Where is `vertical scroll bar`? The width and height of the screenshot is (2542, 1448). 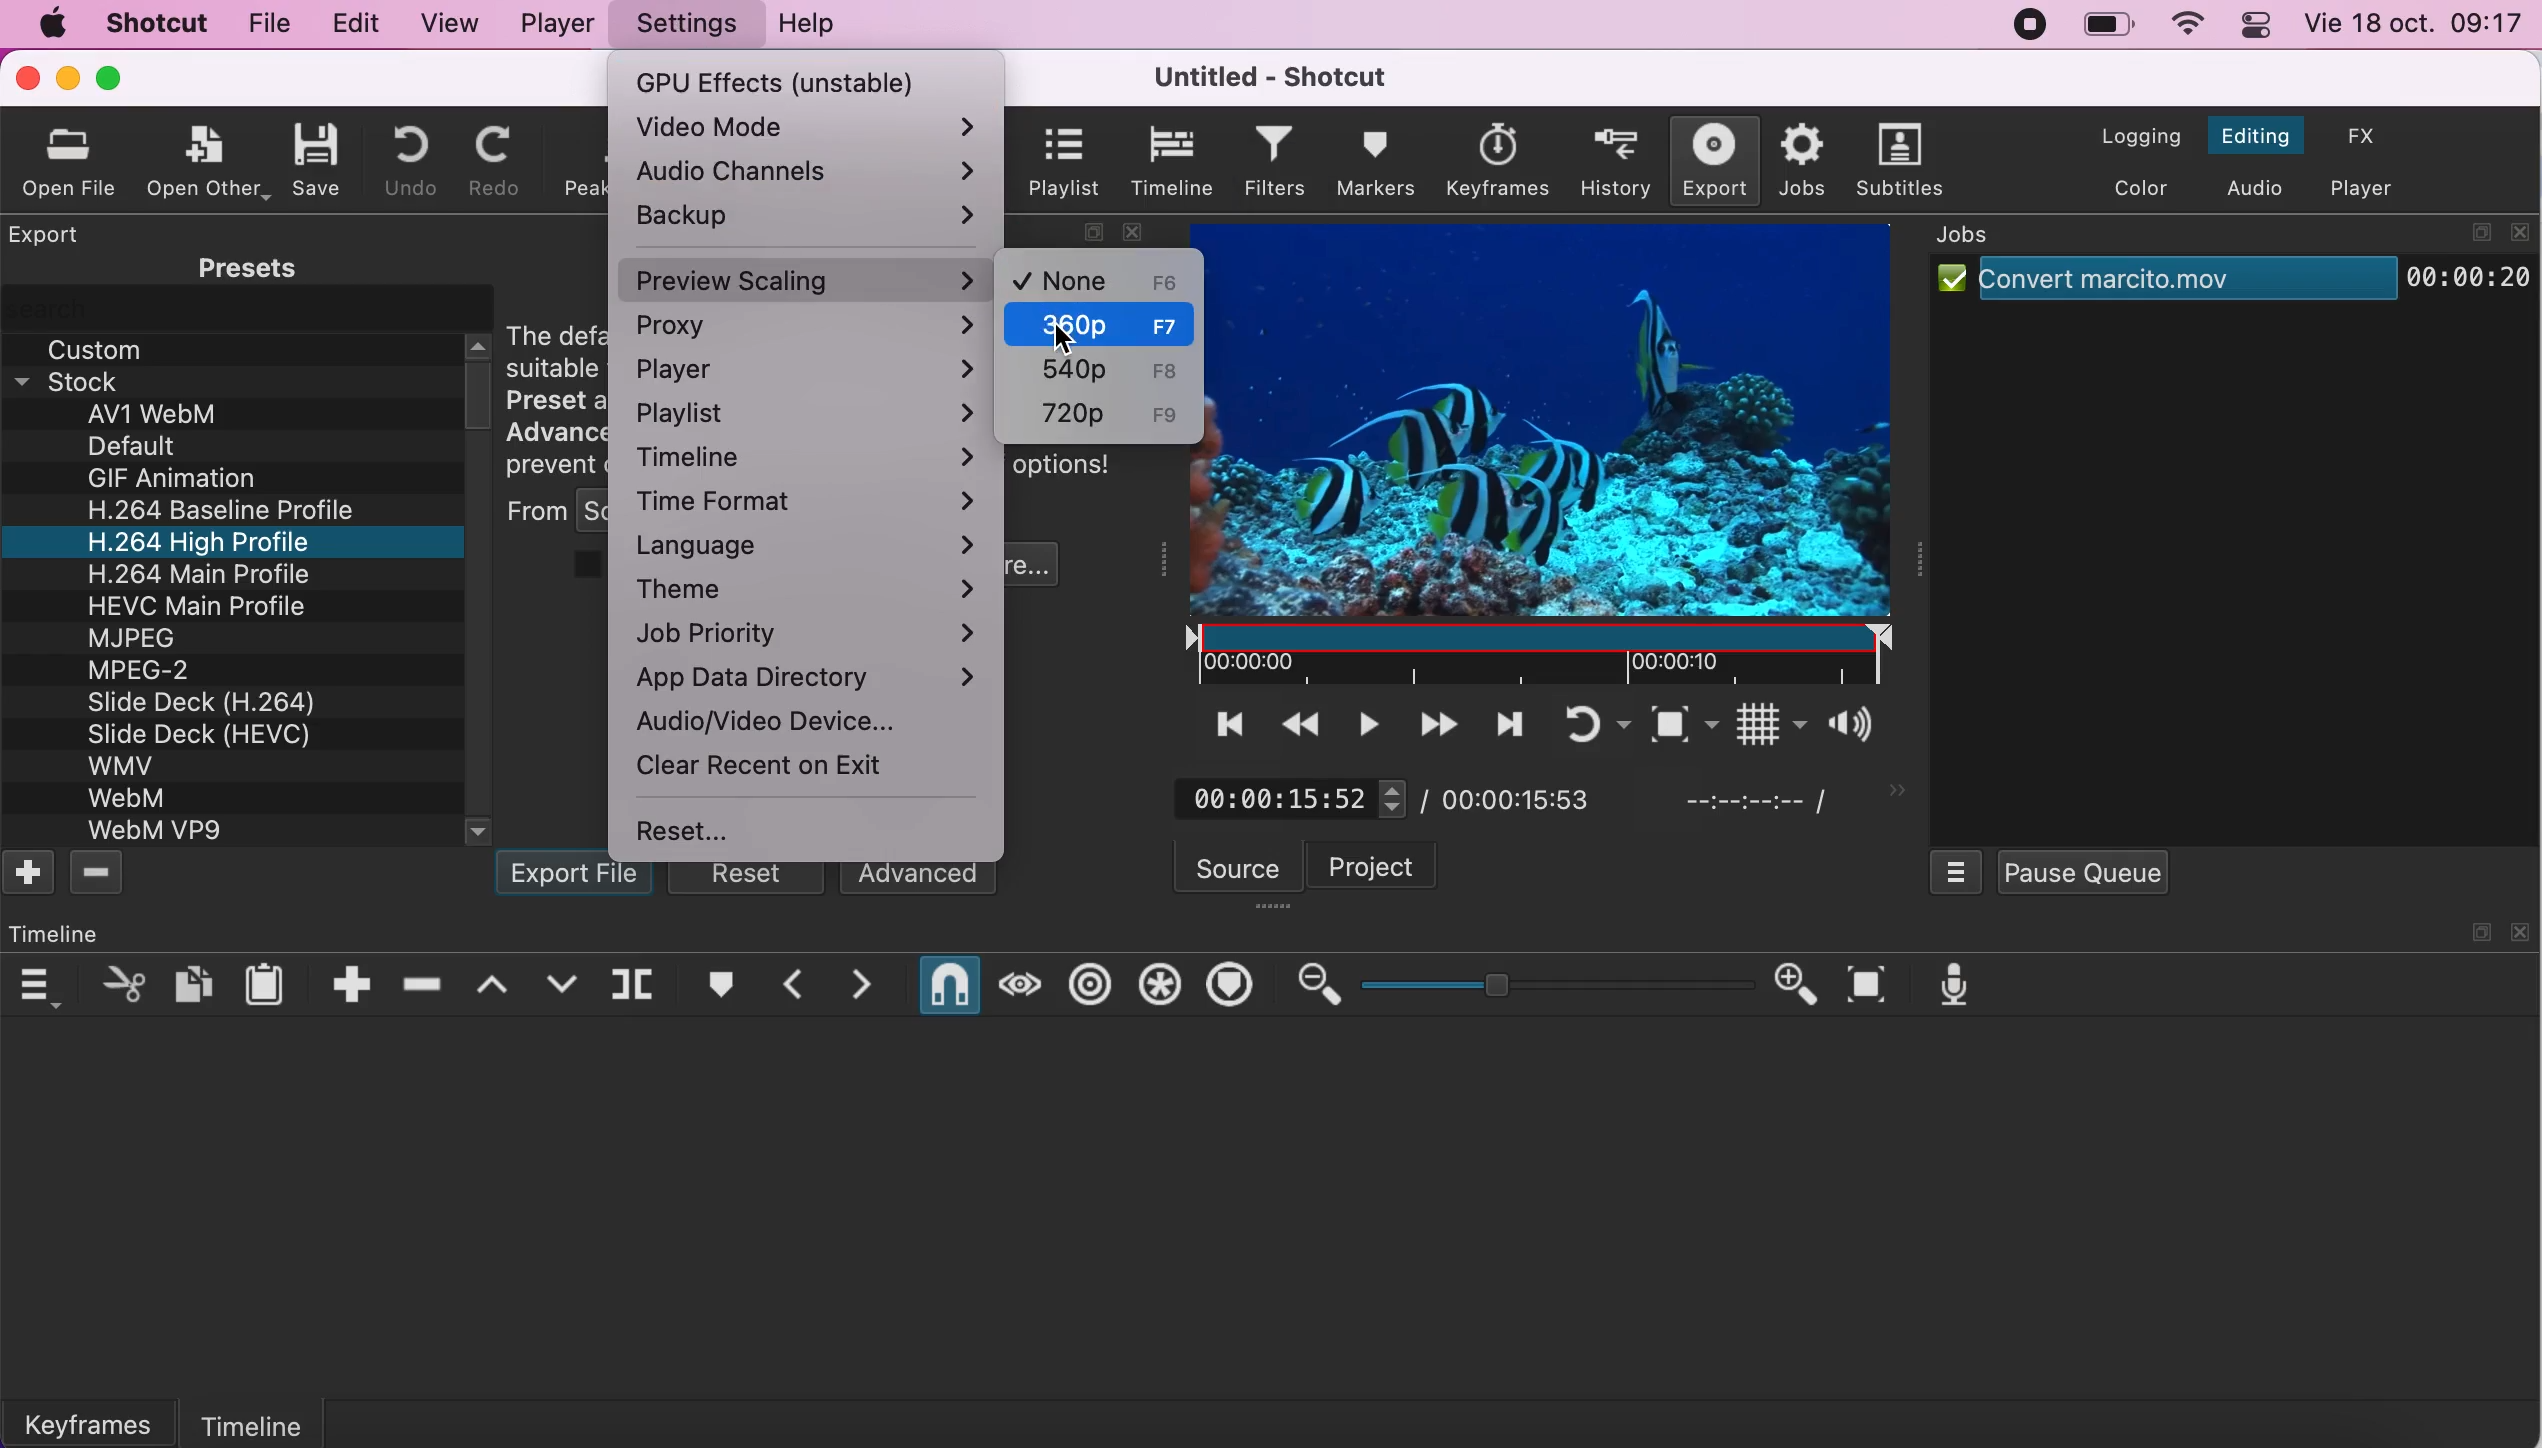
vertical scroll bar is located at coordinates (480, 391).